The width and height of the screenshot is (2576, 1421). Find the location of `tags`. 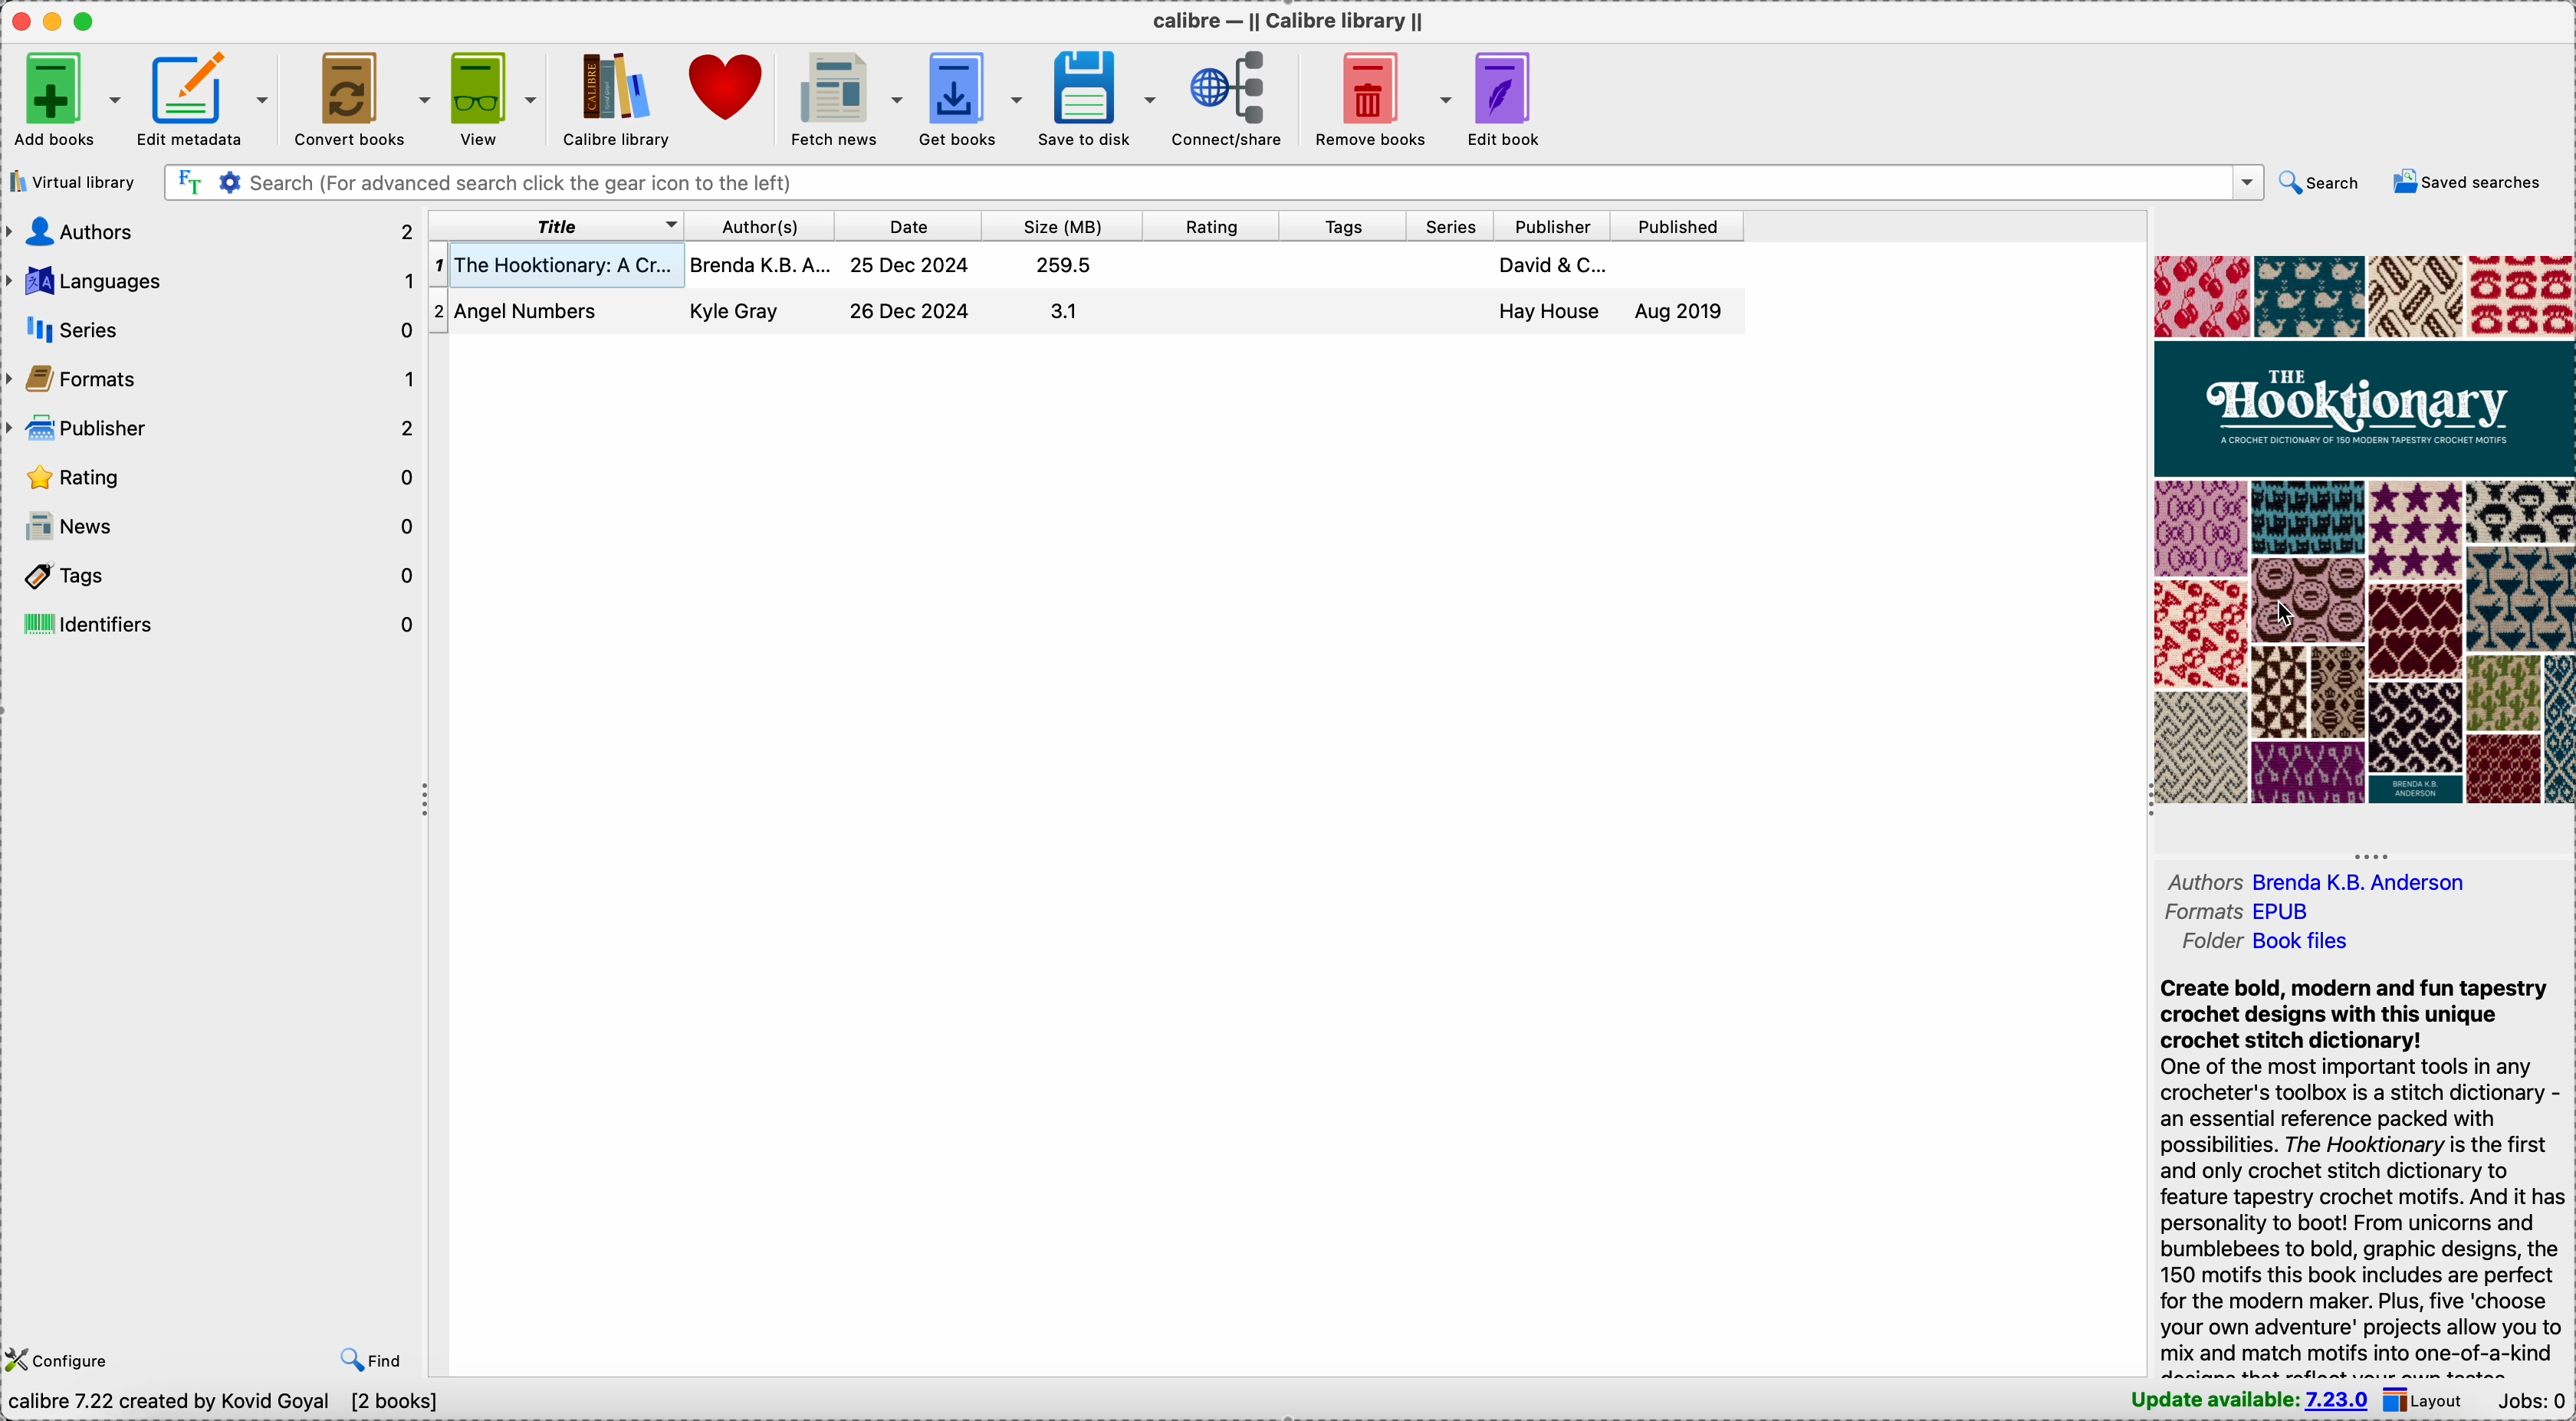

tags is located at coordinates (214, 570).